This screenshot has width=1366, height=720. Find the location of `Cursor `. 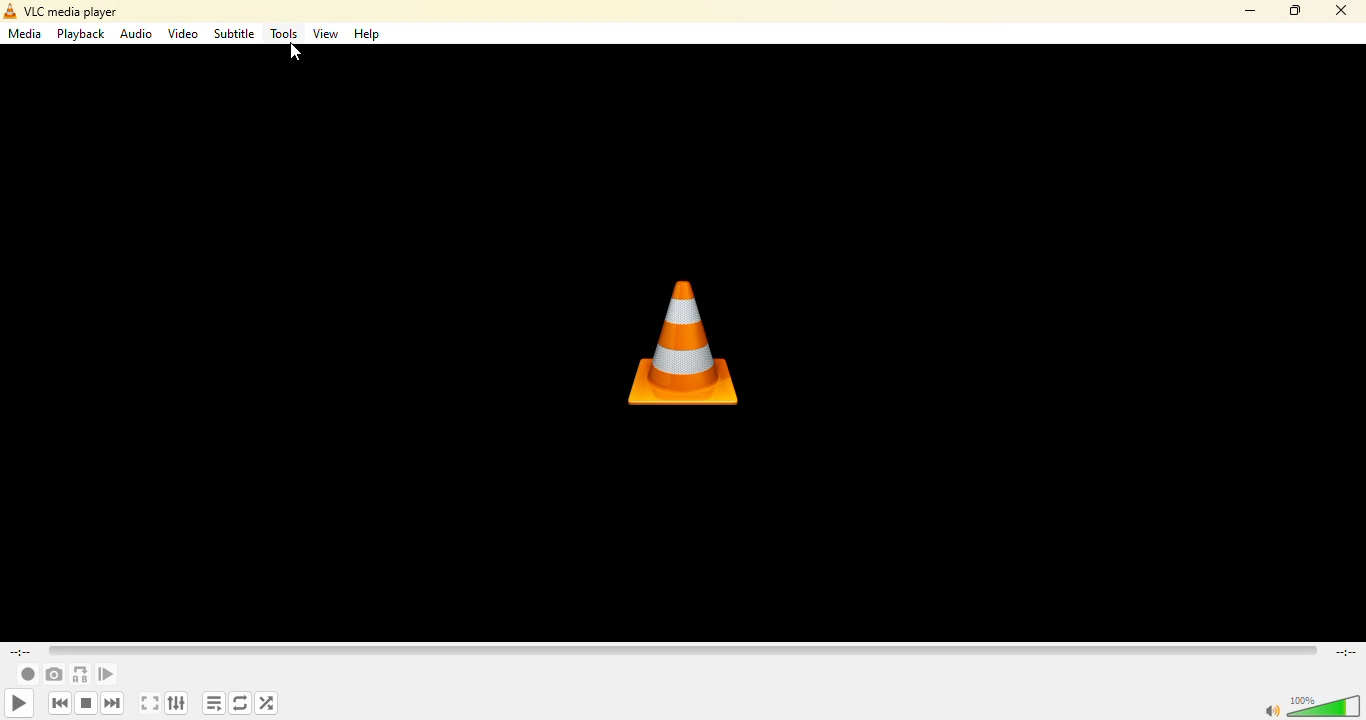

Cursor  is located at coordinates (291, 53).